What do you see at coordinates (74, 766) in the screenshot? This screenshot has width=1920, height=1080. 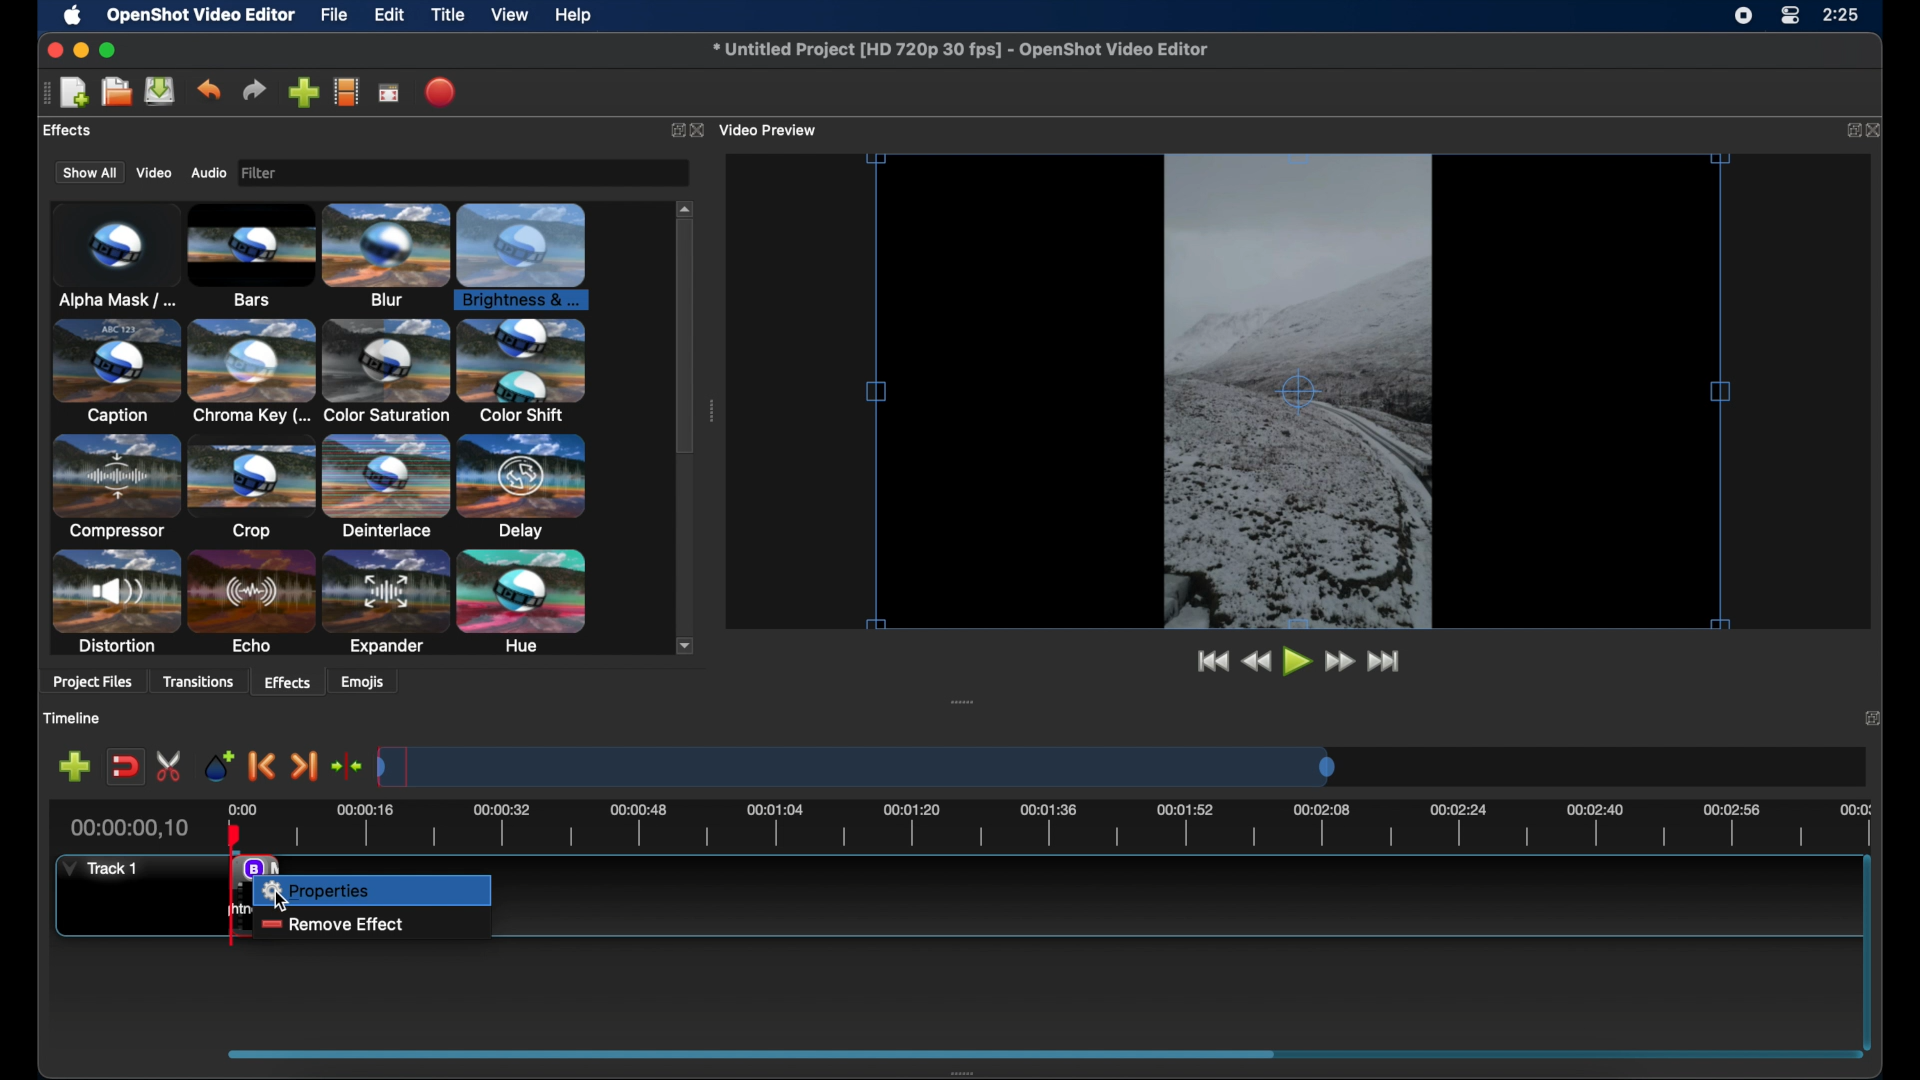 I see `add track` at bounding box center [74, 766].